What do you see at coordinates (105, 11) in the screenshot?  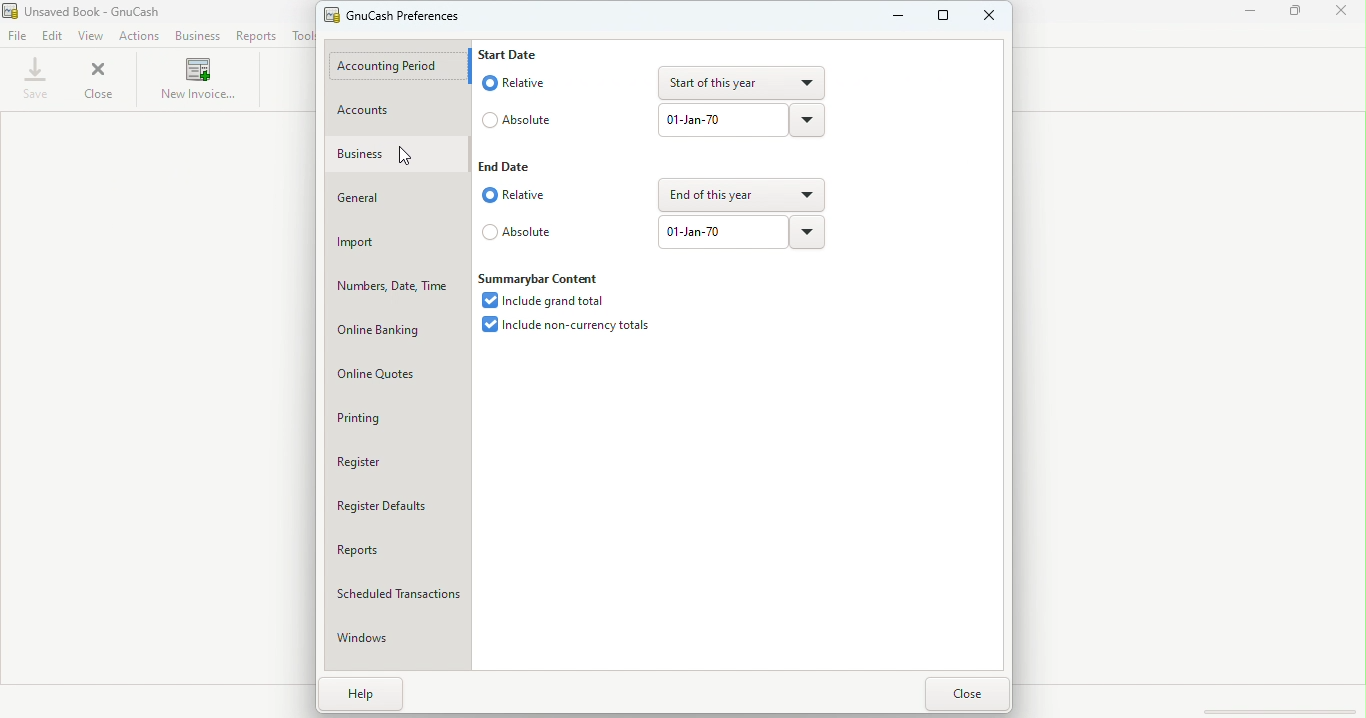 I see `File name` at bounding box center [105, 11].